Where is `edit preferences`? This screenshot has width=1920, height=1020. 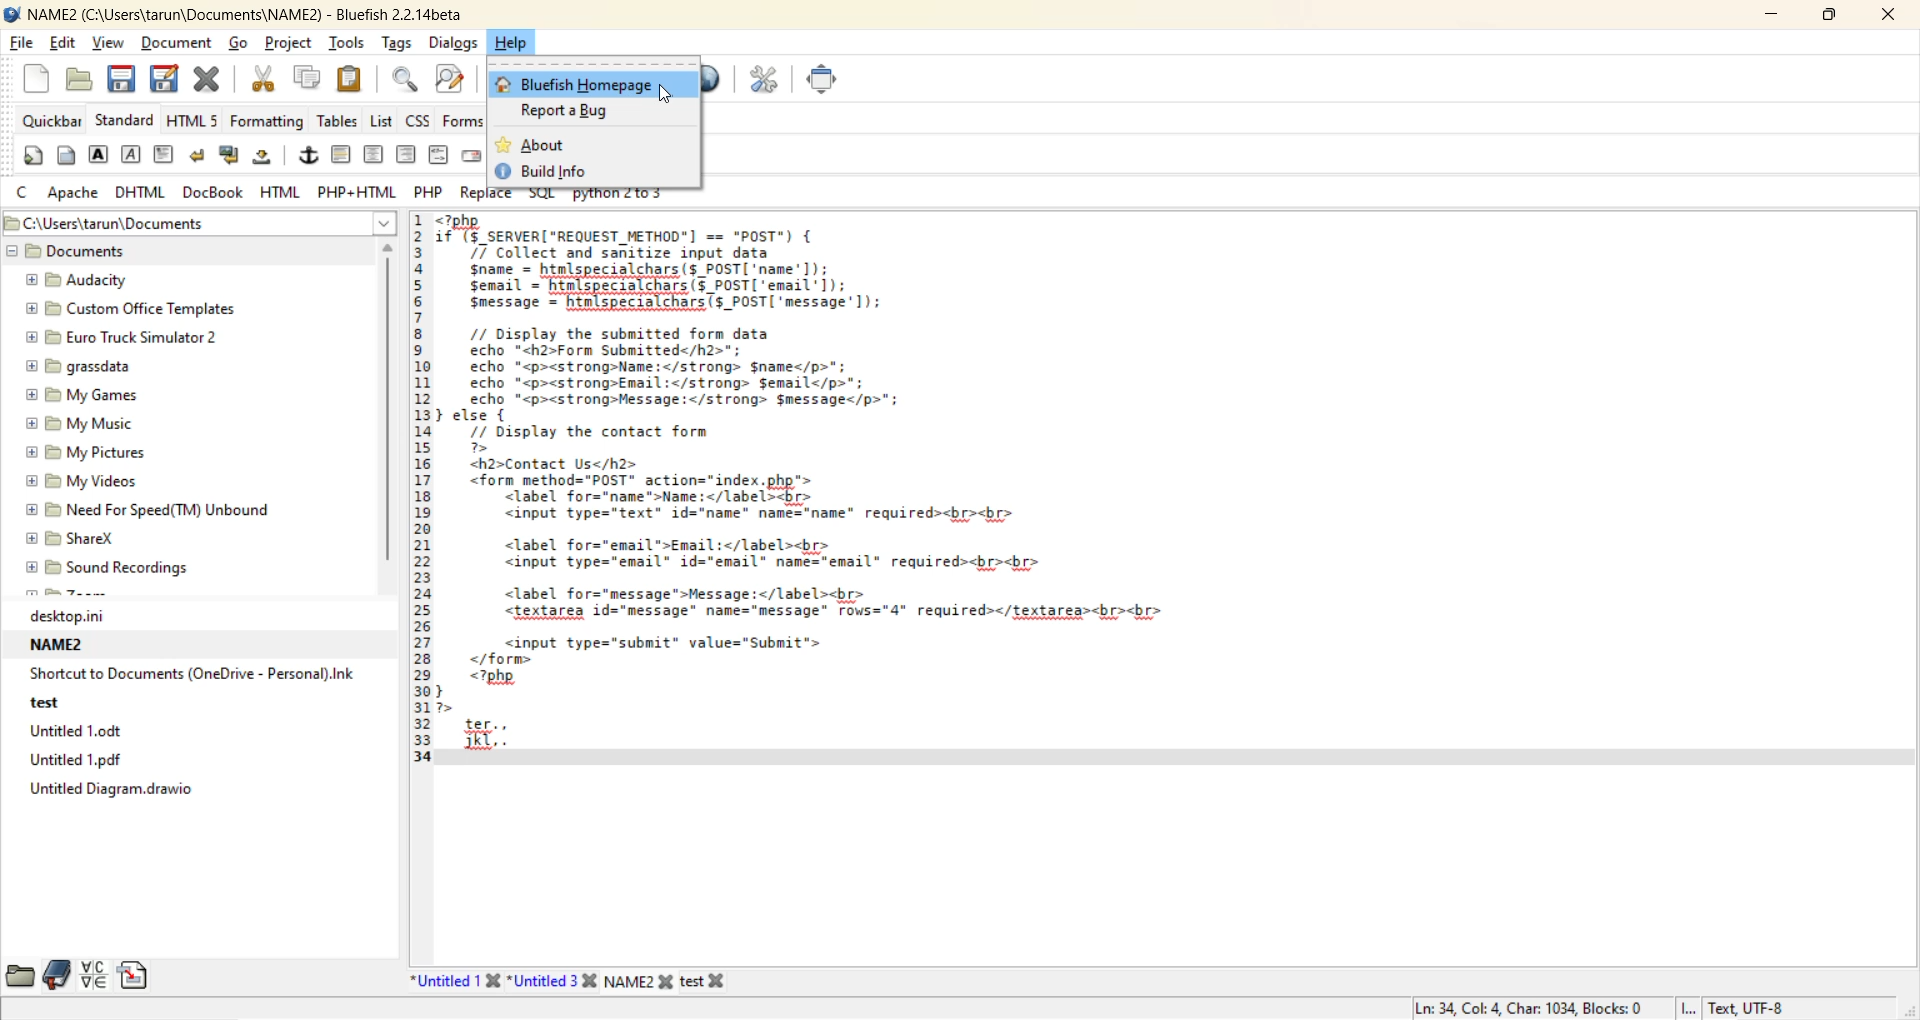 edit preferences is located at coordinates (765, 77).